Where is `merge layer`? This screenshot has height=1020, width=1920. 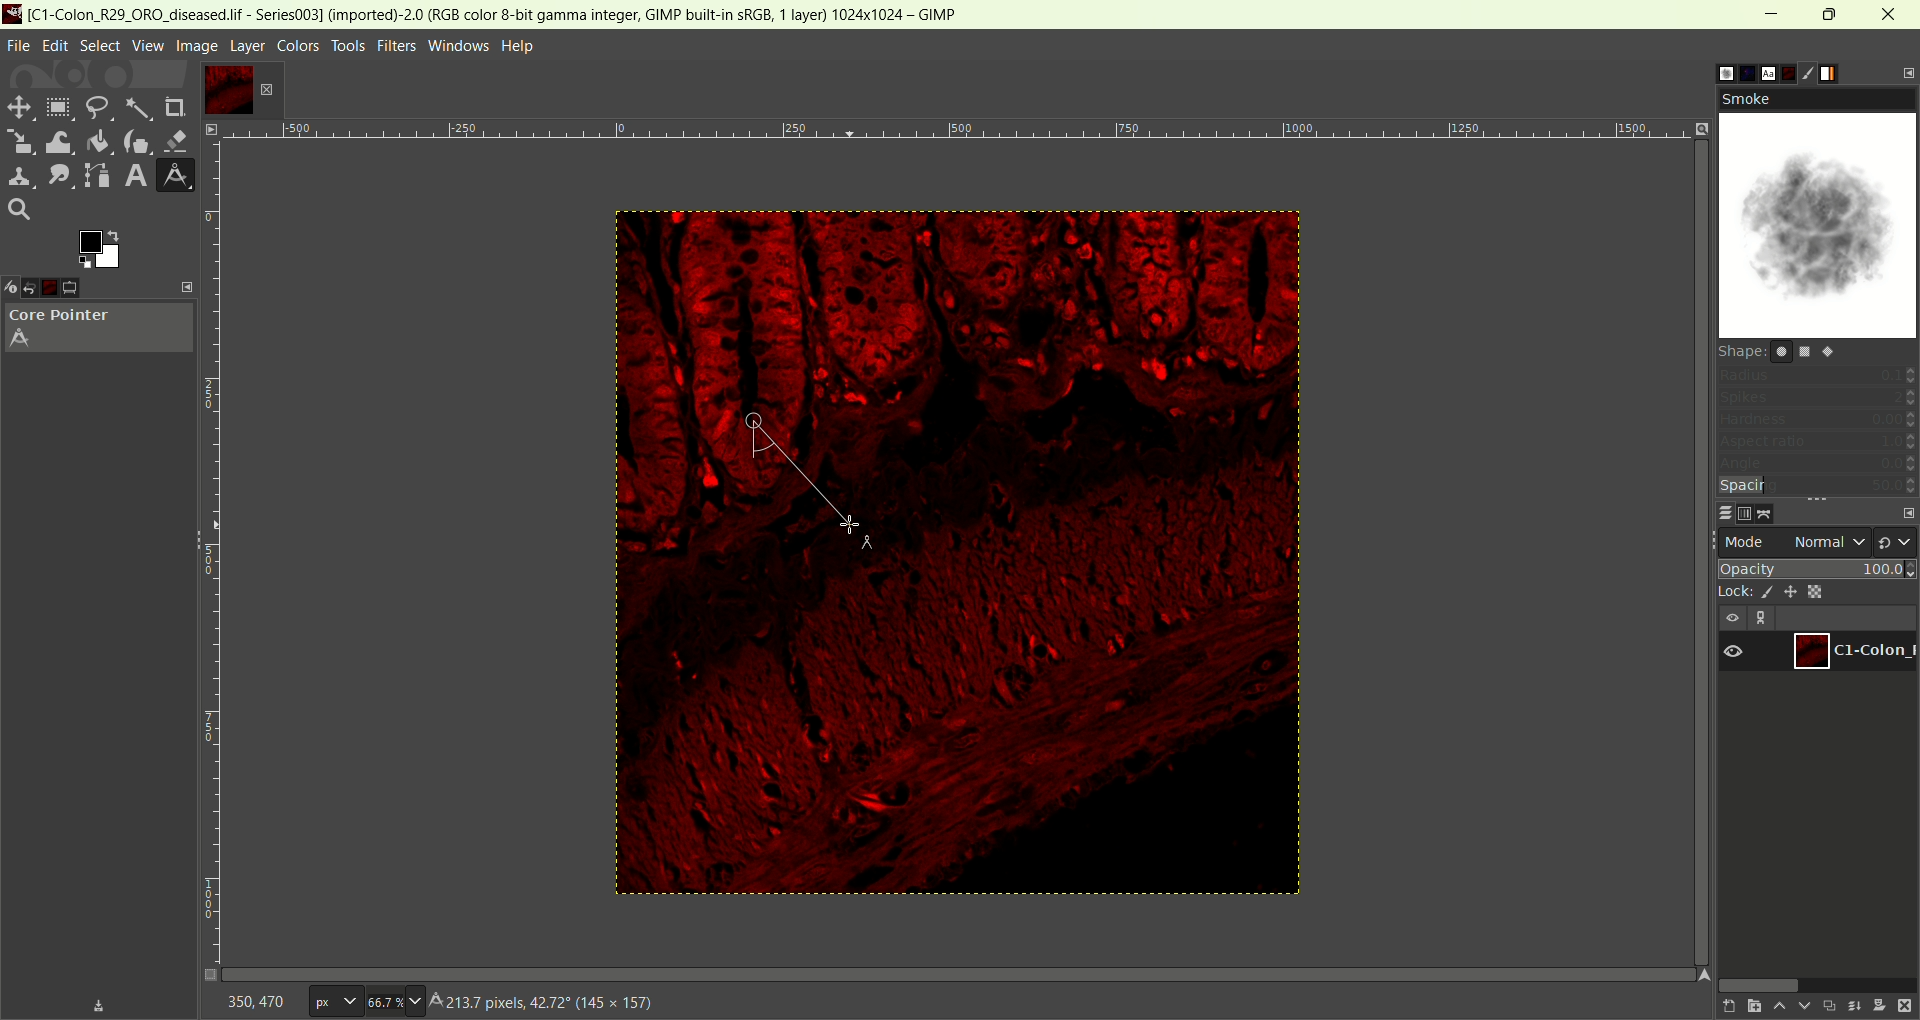 merge layer is located at coordinates (1854, 1006).